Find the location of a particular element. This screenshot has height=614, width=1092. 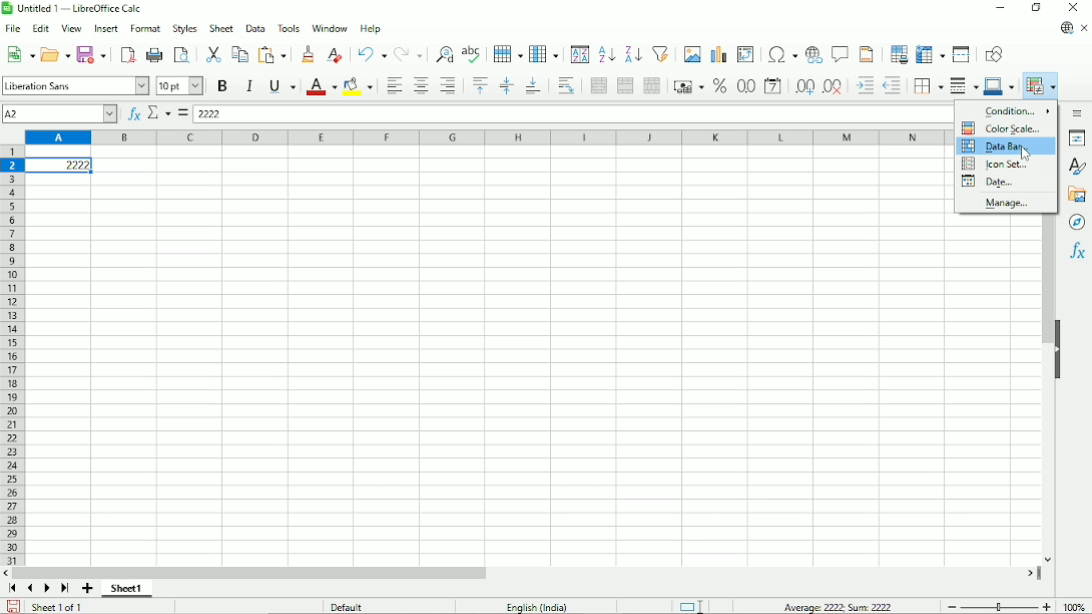

Format is located at coordinates (145, 29).